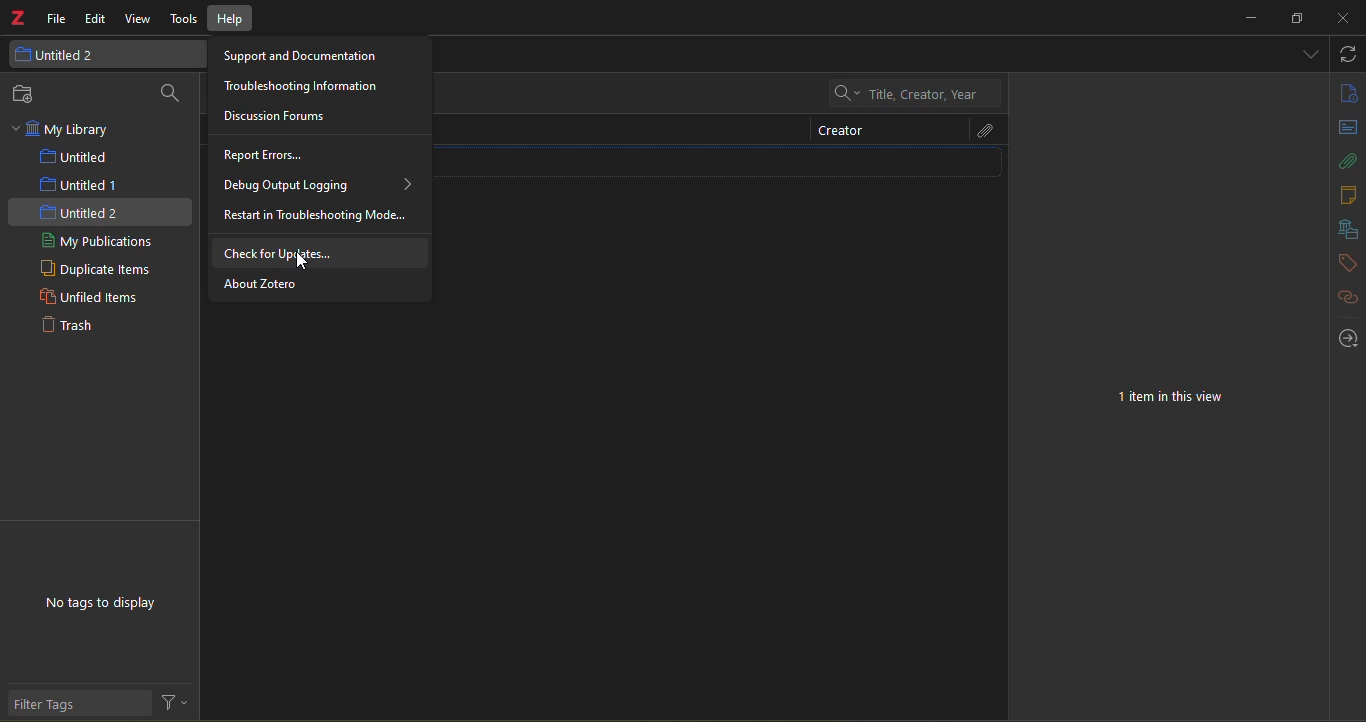  What do you see at coordinates (232, 18) in the screenshot?
I see `help` at bounding box center [232, 18].